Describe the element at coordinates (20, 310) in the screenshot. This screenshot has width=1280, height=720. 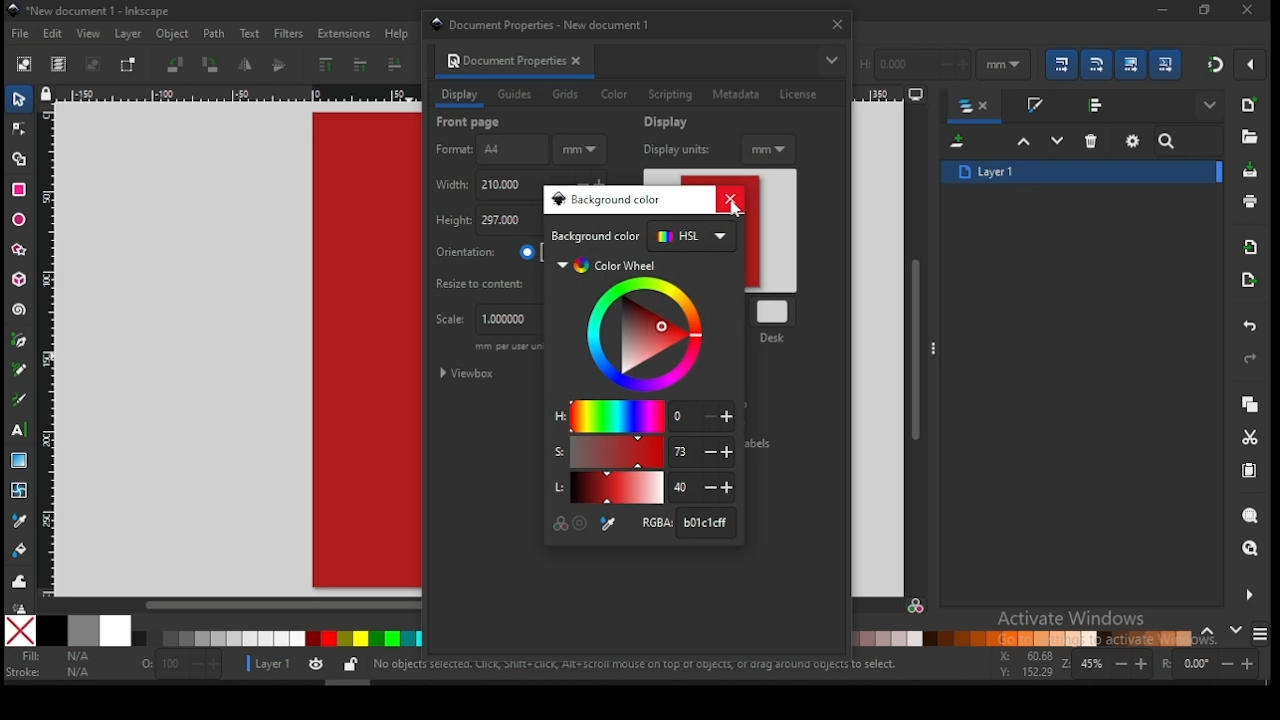
I see `spiral tool` at that location.